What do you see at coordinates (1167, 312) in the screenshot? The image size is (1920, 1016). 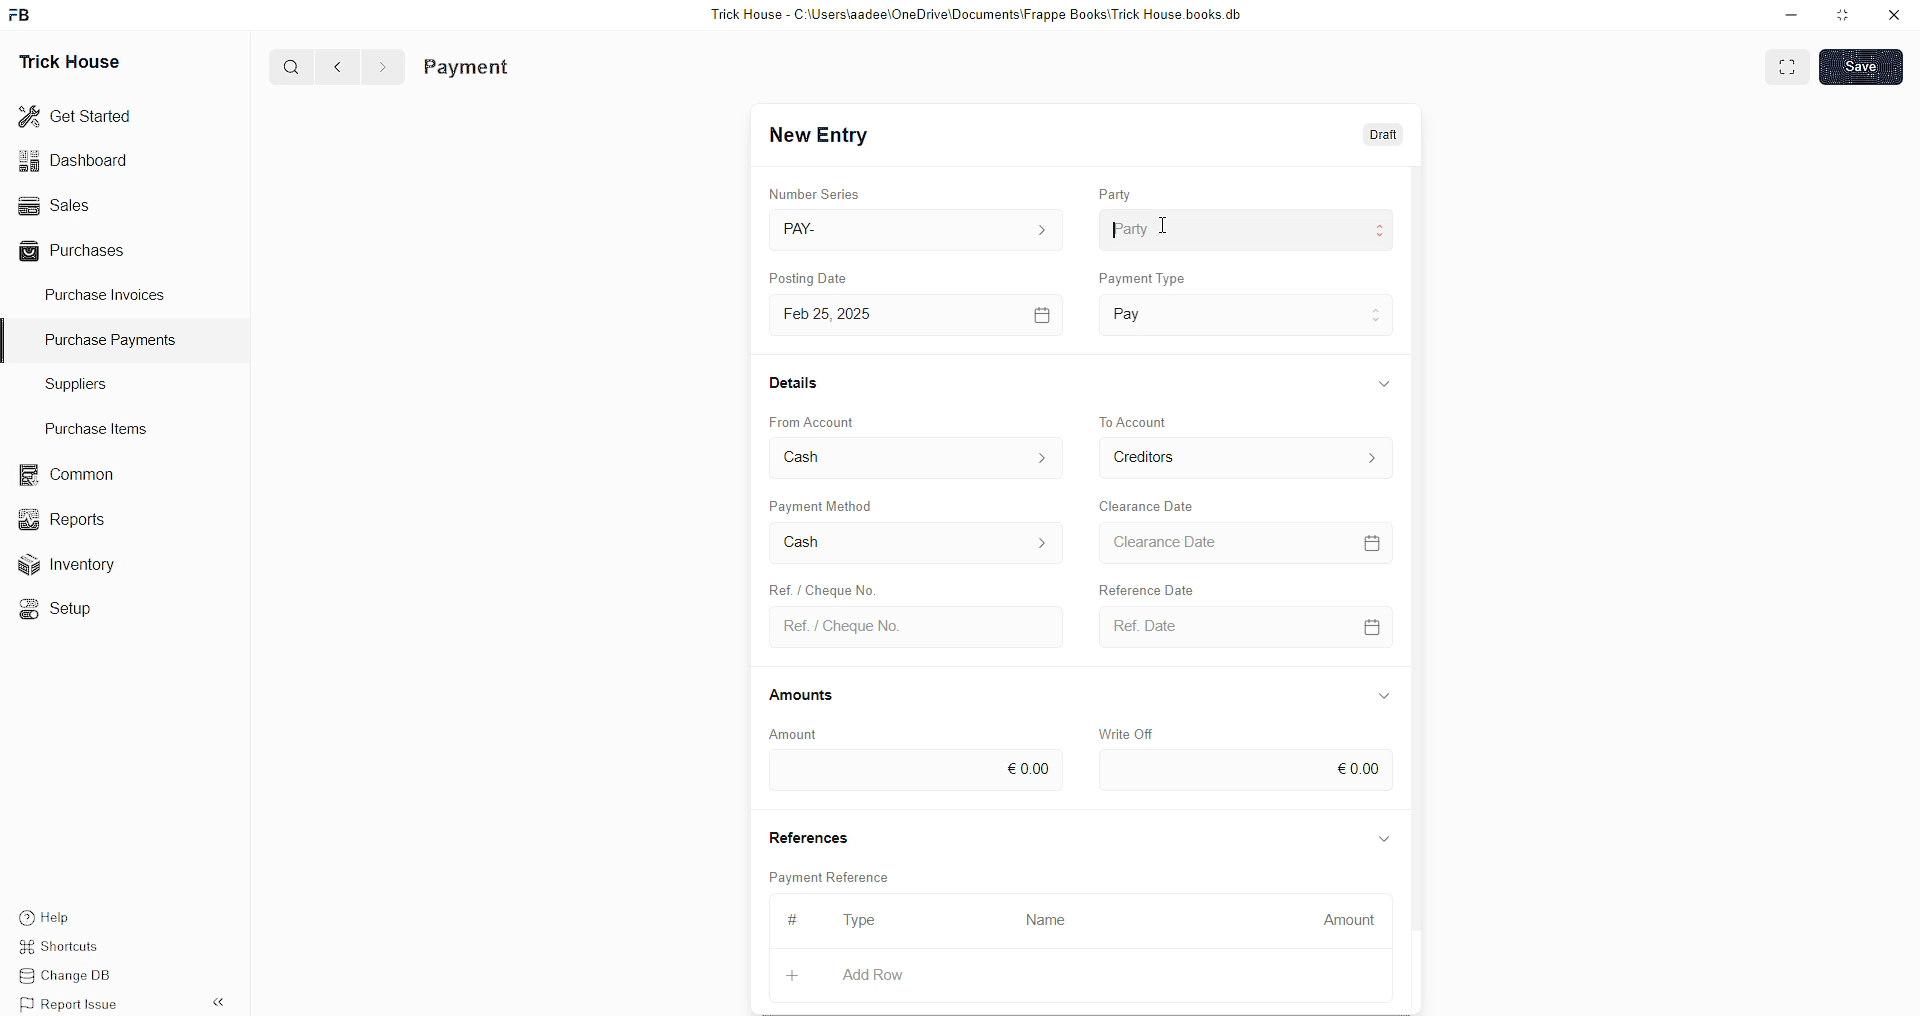 I see `Payment Type` at bounding box center [1167, 312].